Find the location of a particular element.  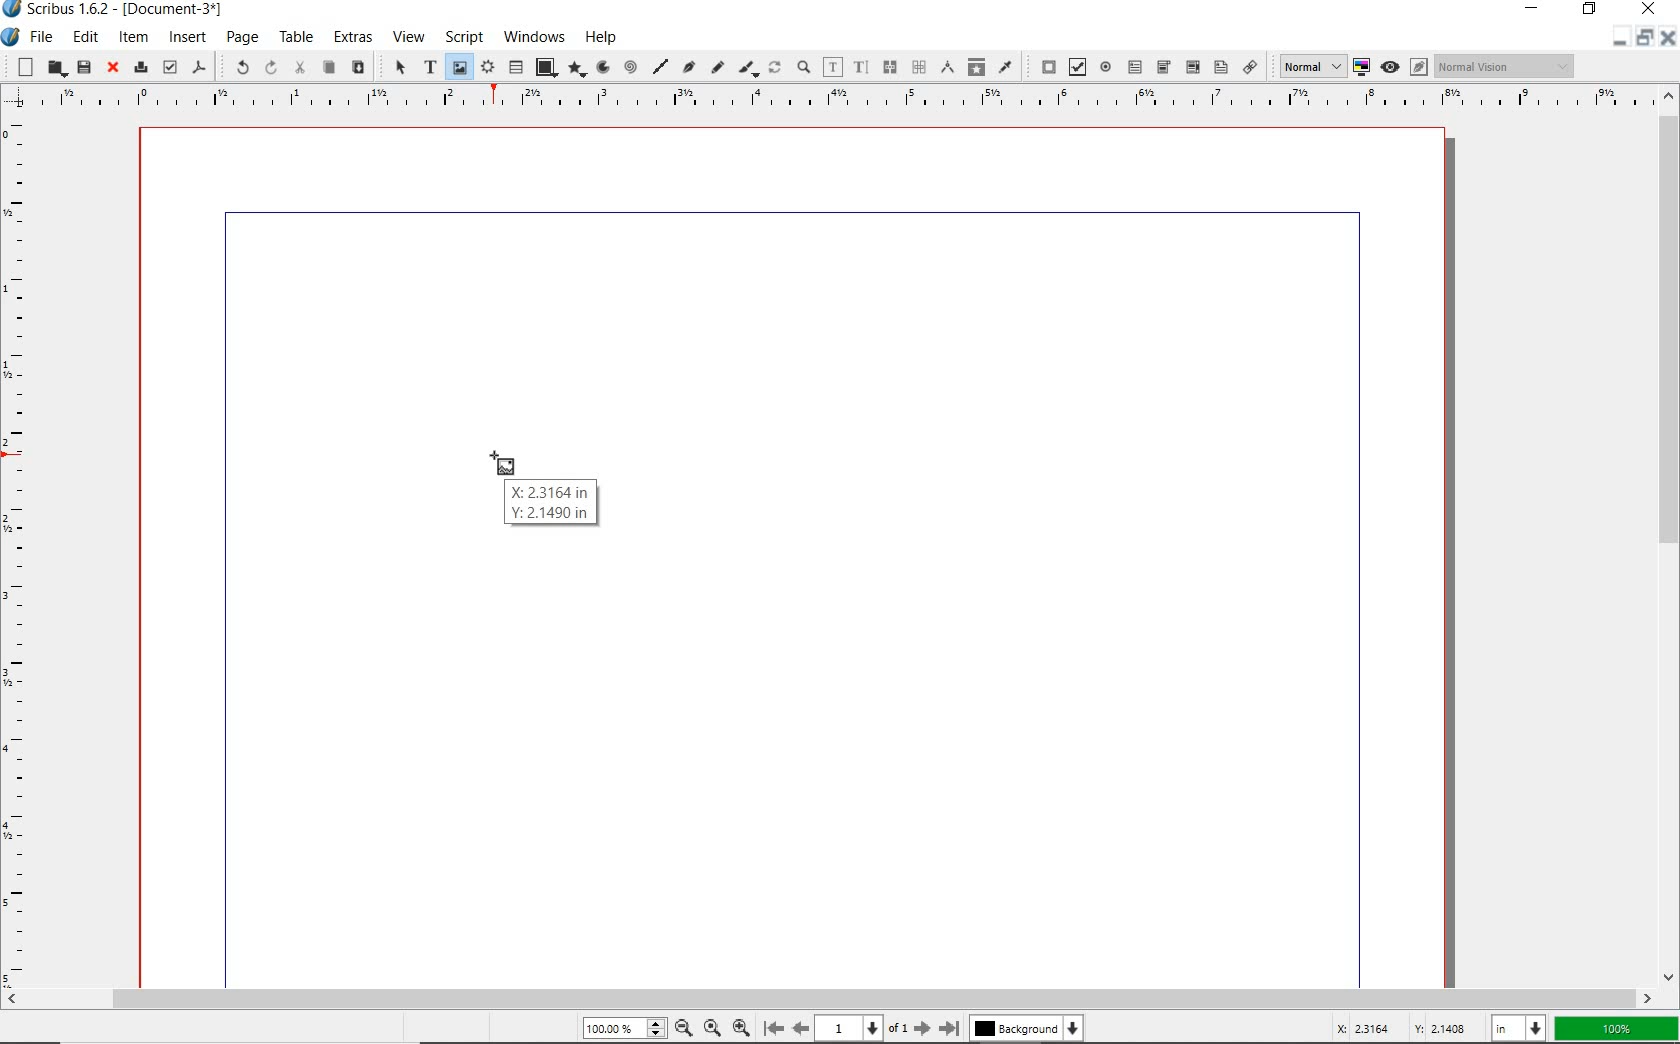

shape is located at coordinates (545, 67).